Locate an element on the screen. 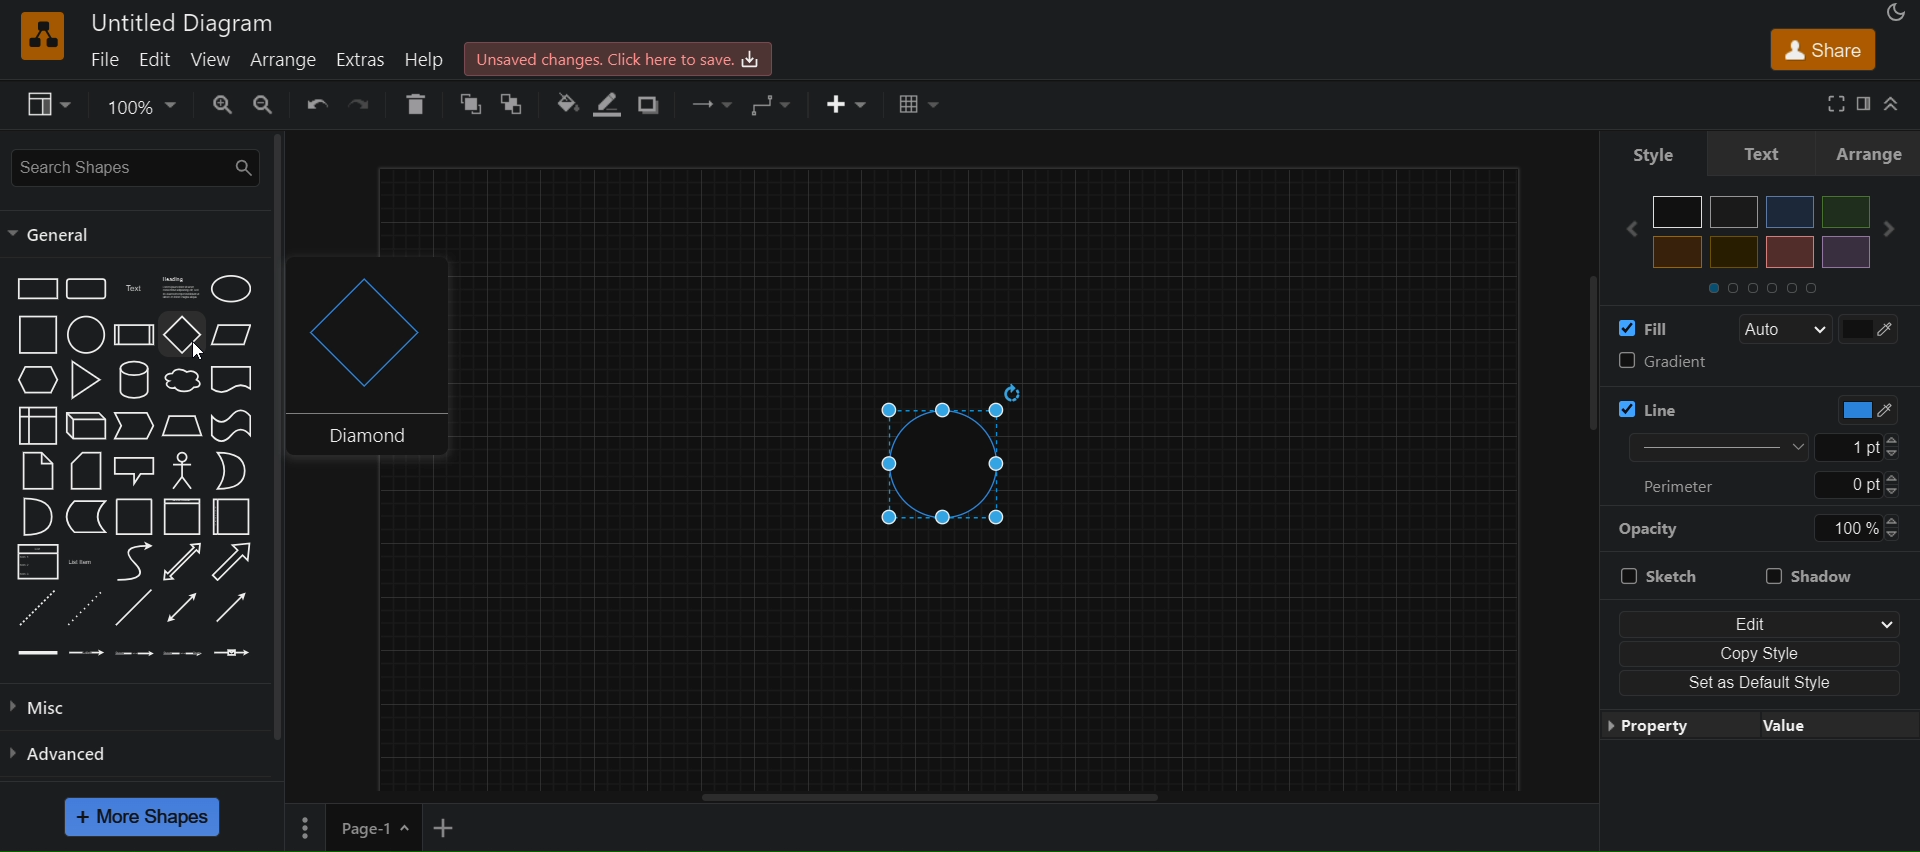 The width and height of the screenshot is (1920, 852). line color is located at coordinates (614, 104).